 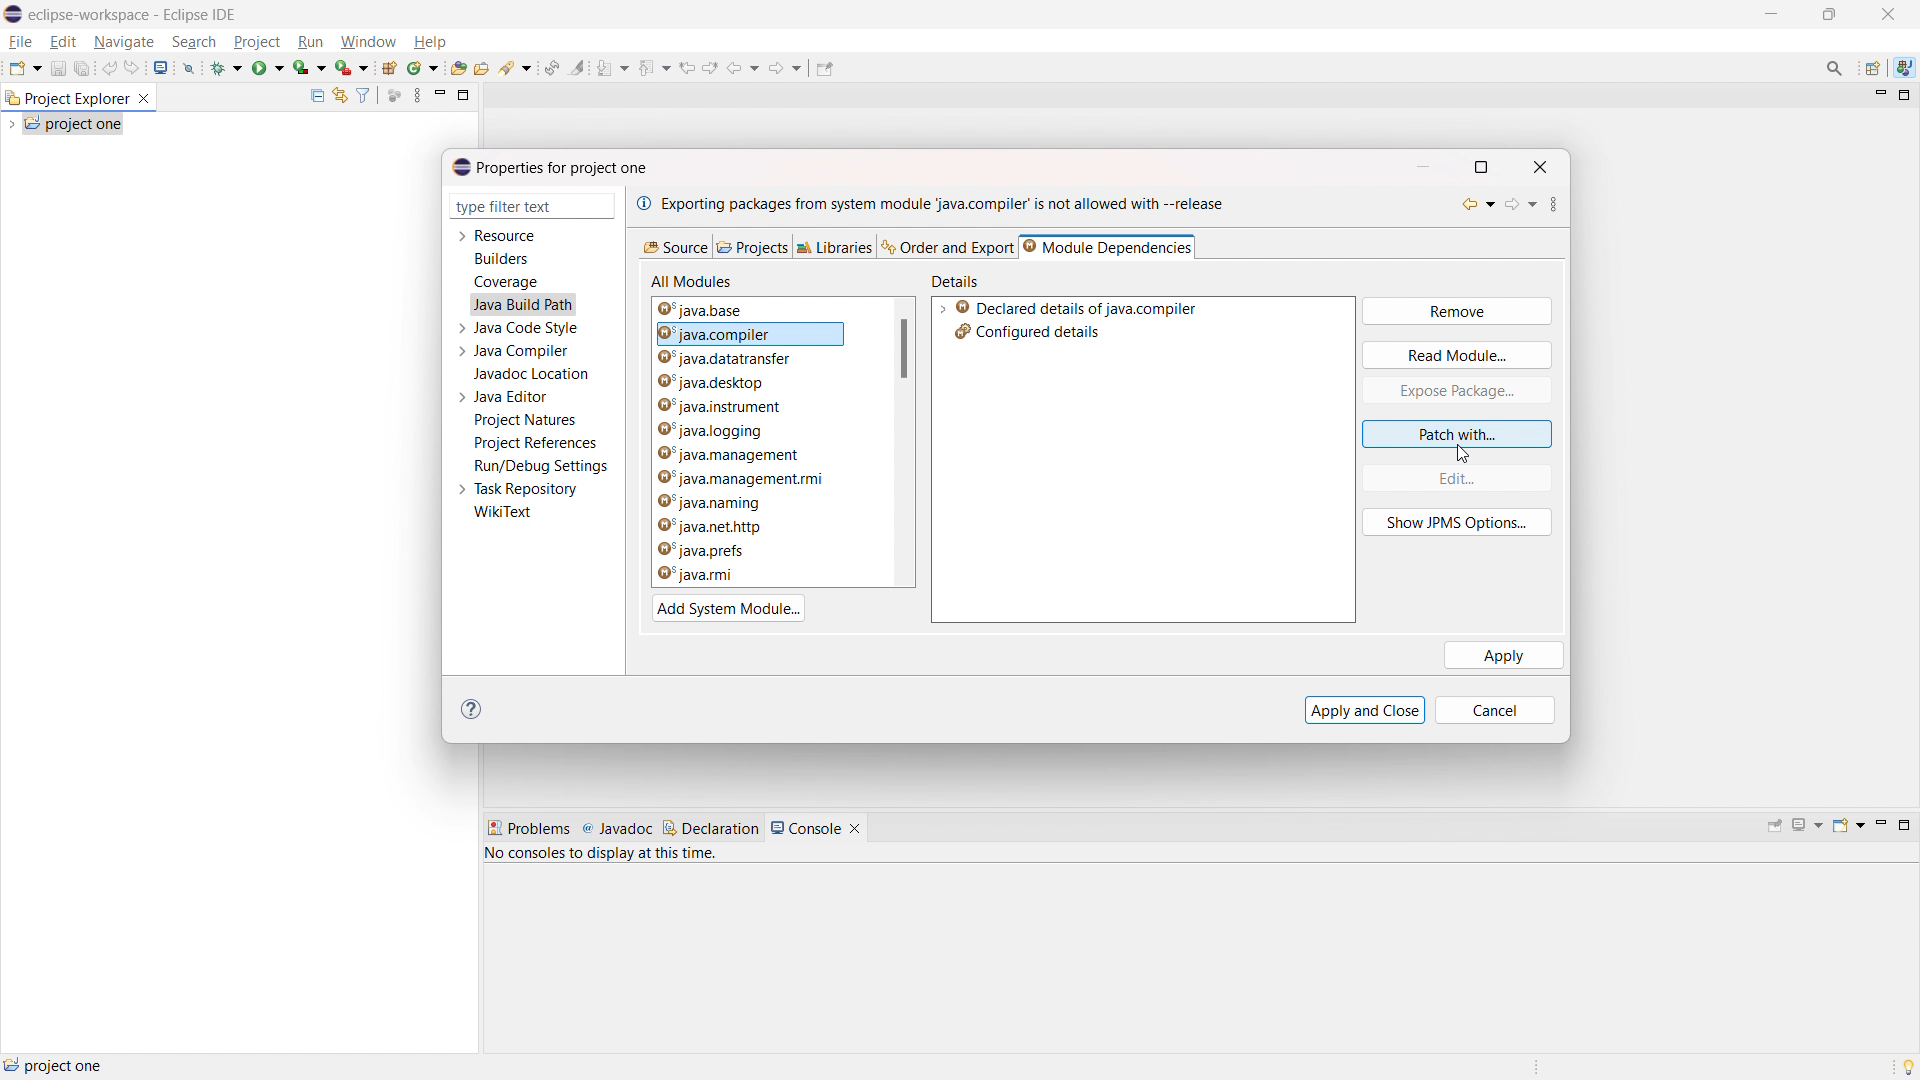 What do you see at coordinates (1504, 710) in the screenshot?
I see `cancel` at bounding box center [1504, 710].